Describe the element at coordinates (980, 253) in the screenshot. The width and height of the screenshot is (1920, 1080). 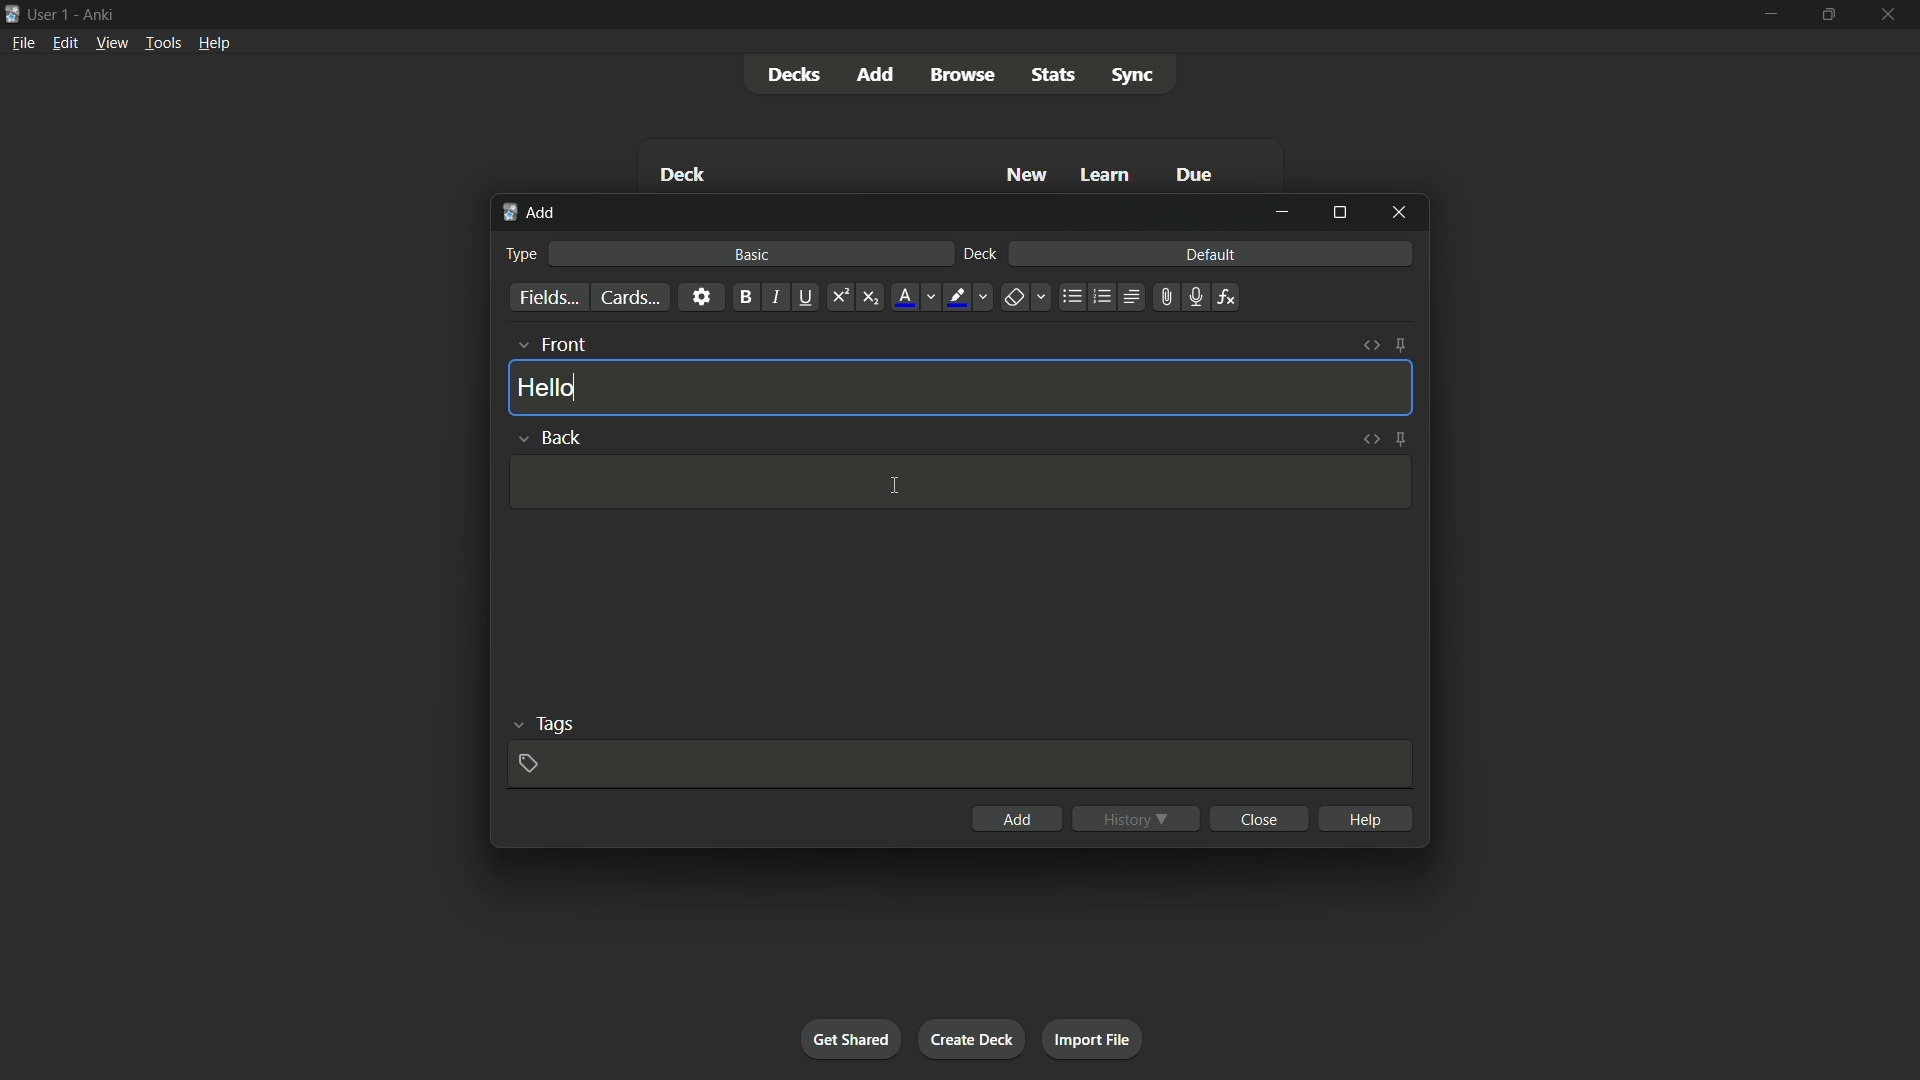
I see `deck` at that location.